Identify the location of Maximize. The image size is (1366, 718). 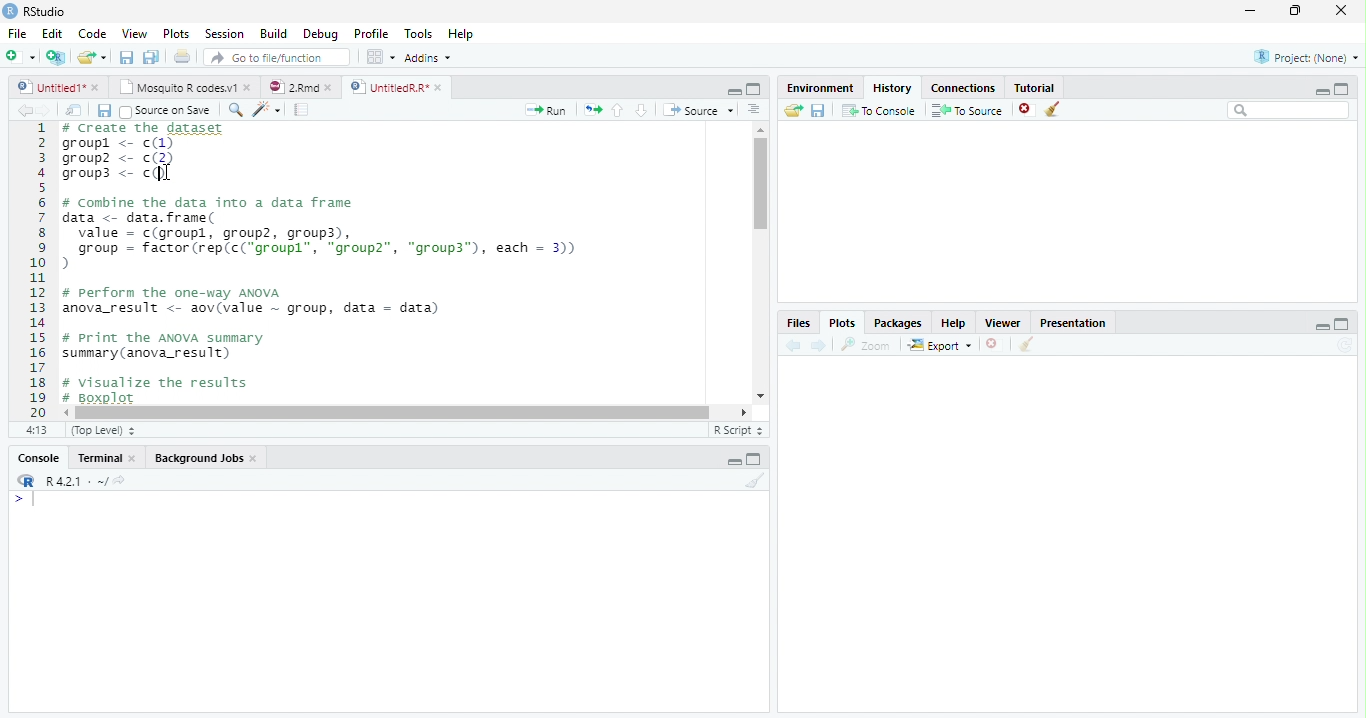
(1297, 11).